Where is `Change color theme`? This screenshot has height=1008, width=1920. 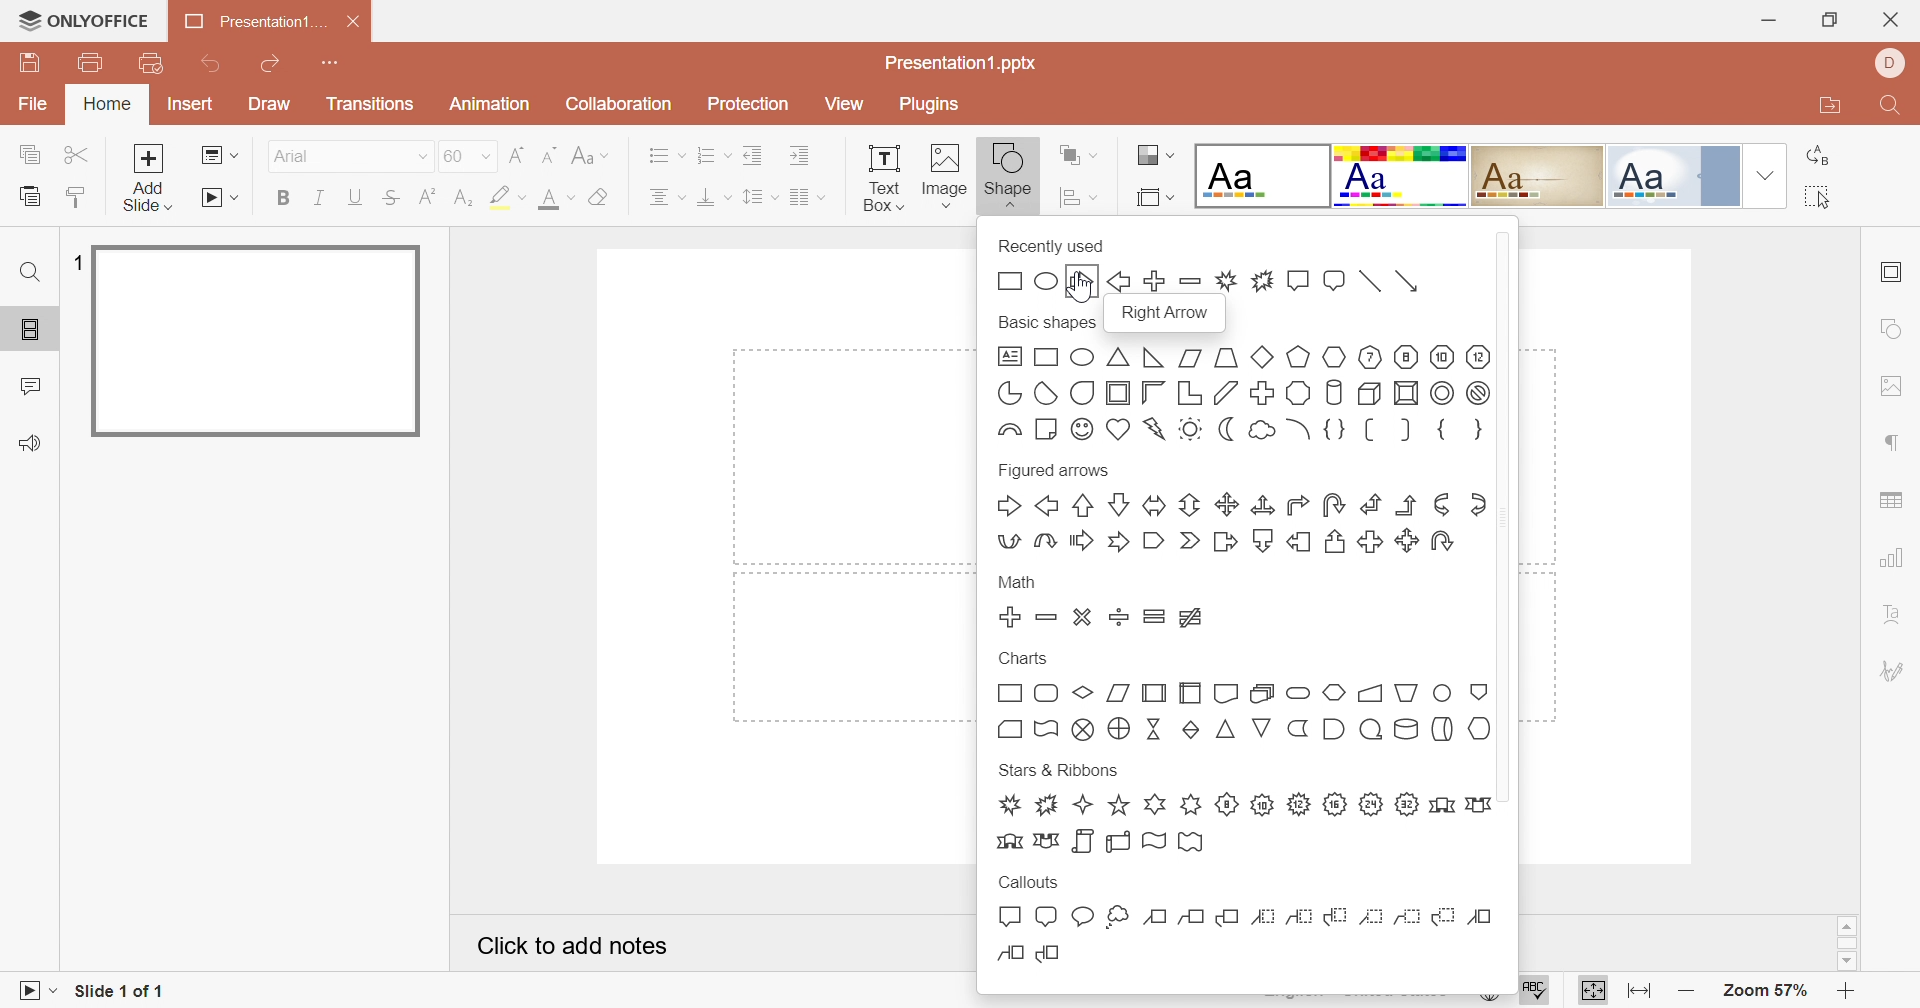
Change color theme is located at coordinates (1155, 156).